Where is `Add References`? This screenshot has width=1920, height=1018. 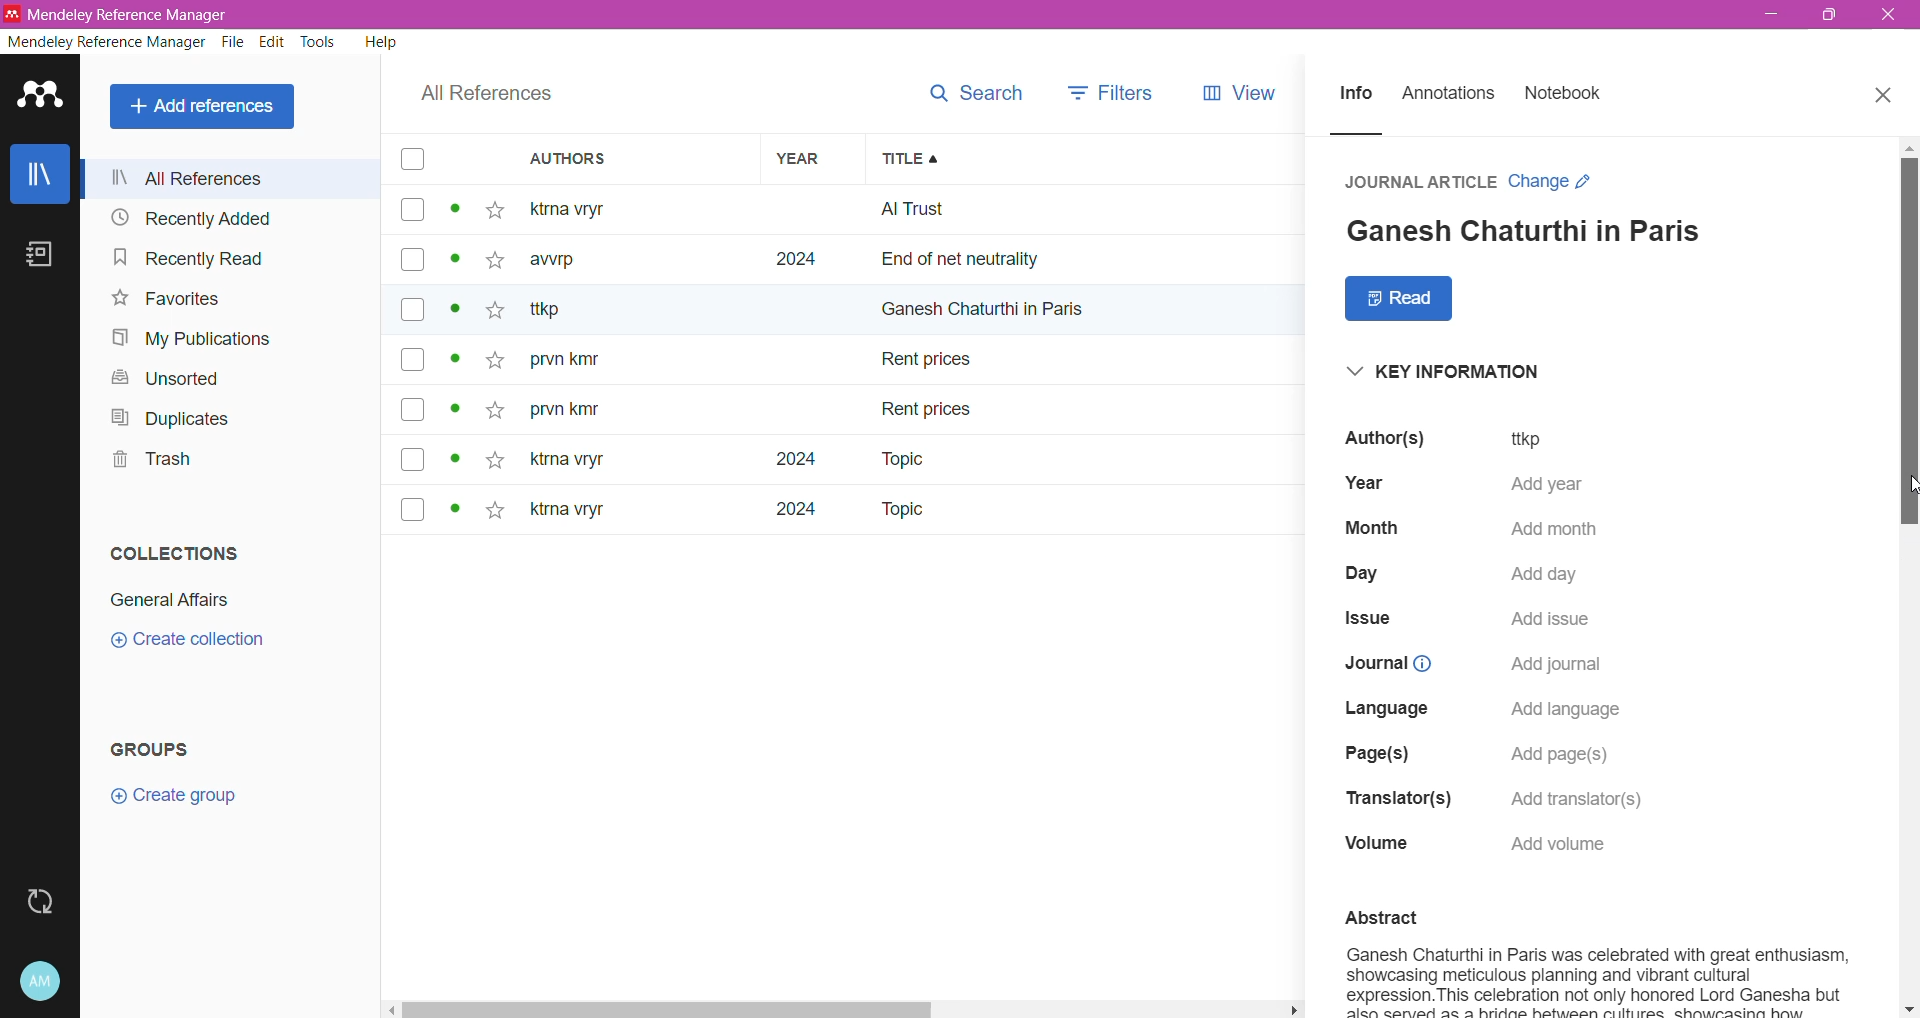
Add References is located at coordinates (204, 107).